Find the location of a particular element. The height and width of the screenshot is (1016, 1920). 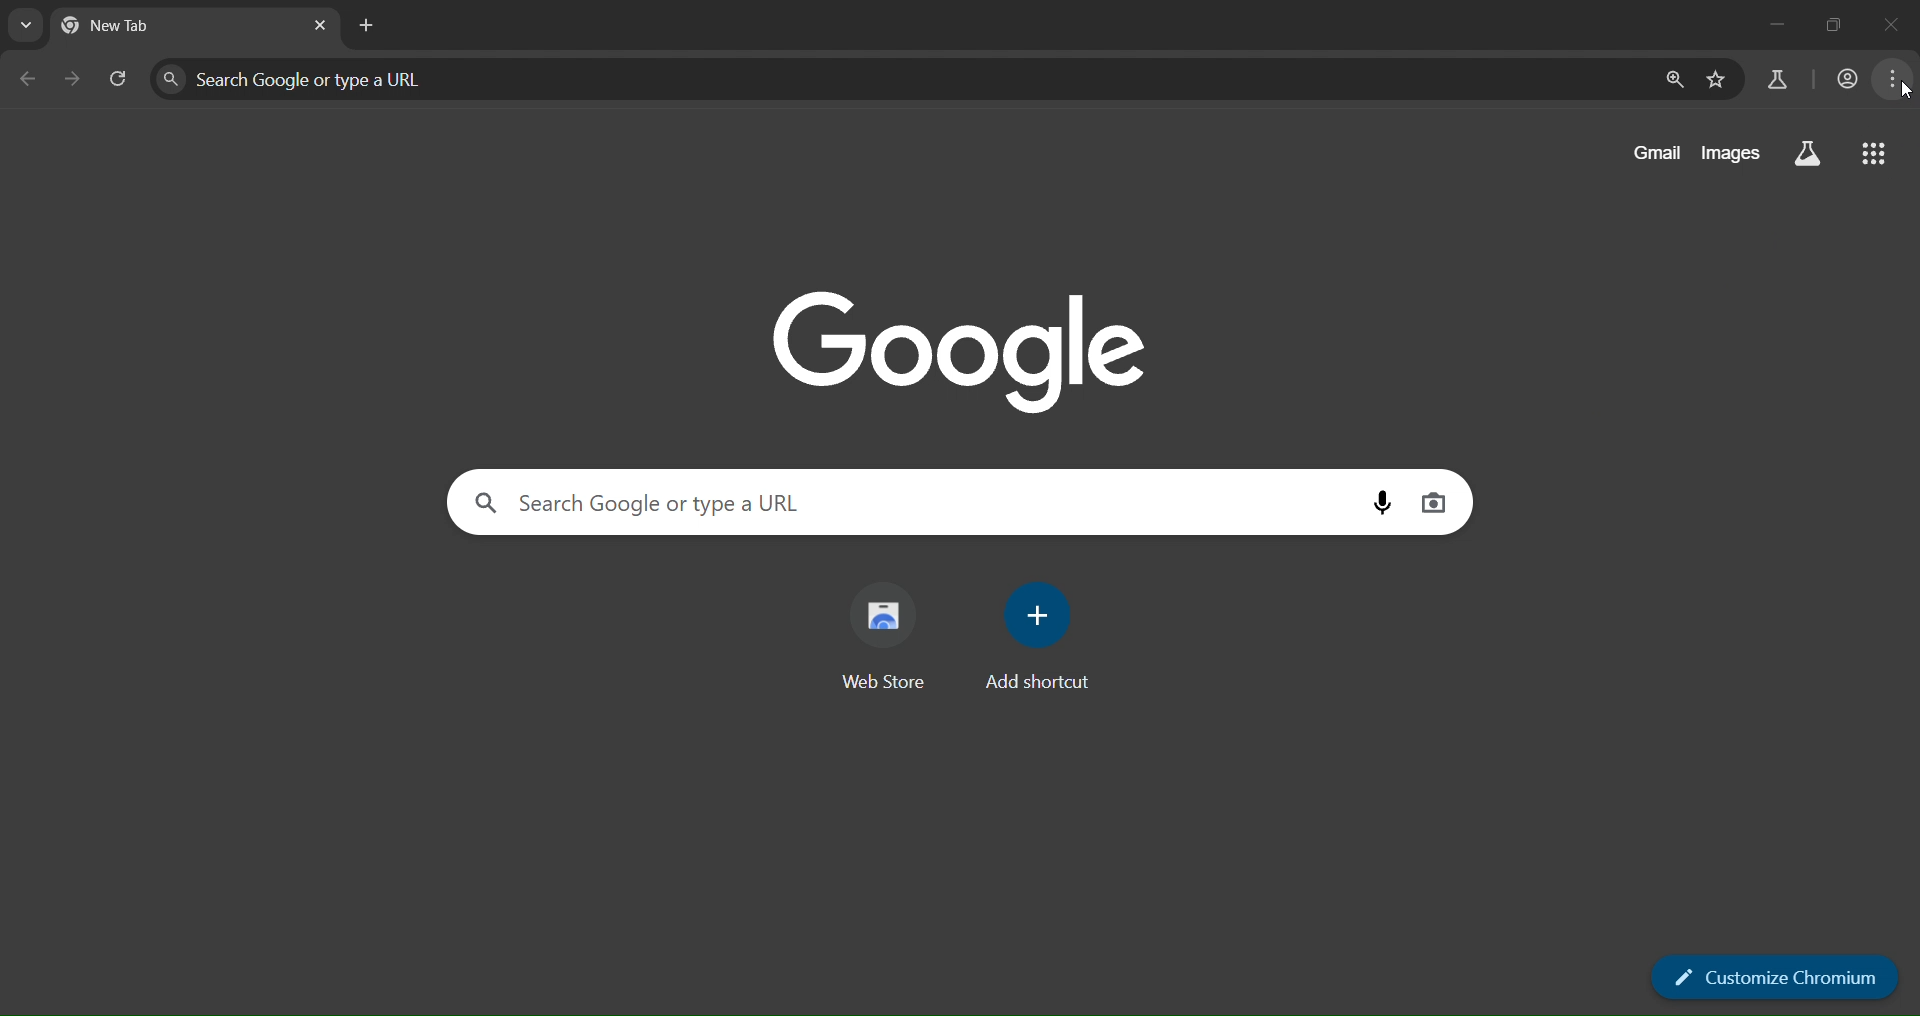

image search is located at coordinates (1438, 502).